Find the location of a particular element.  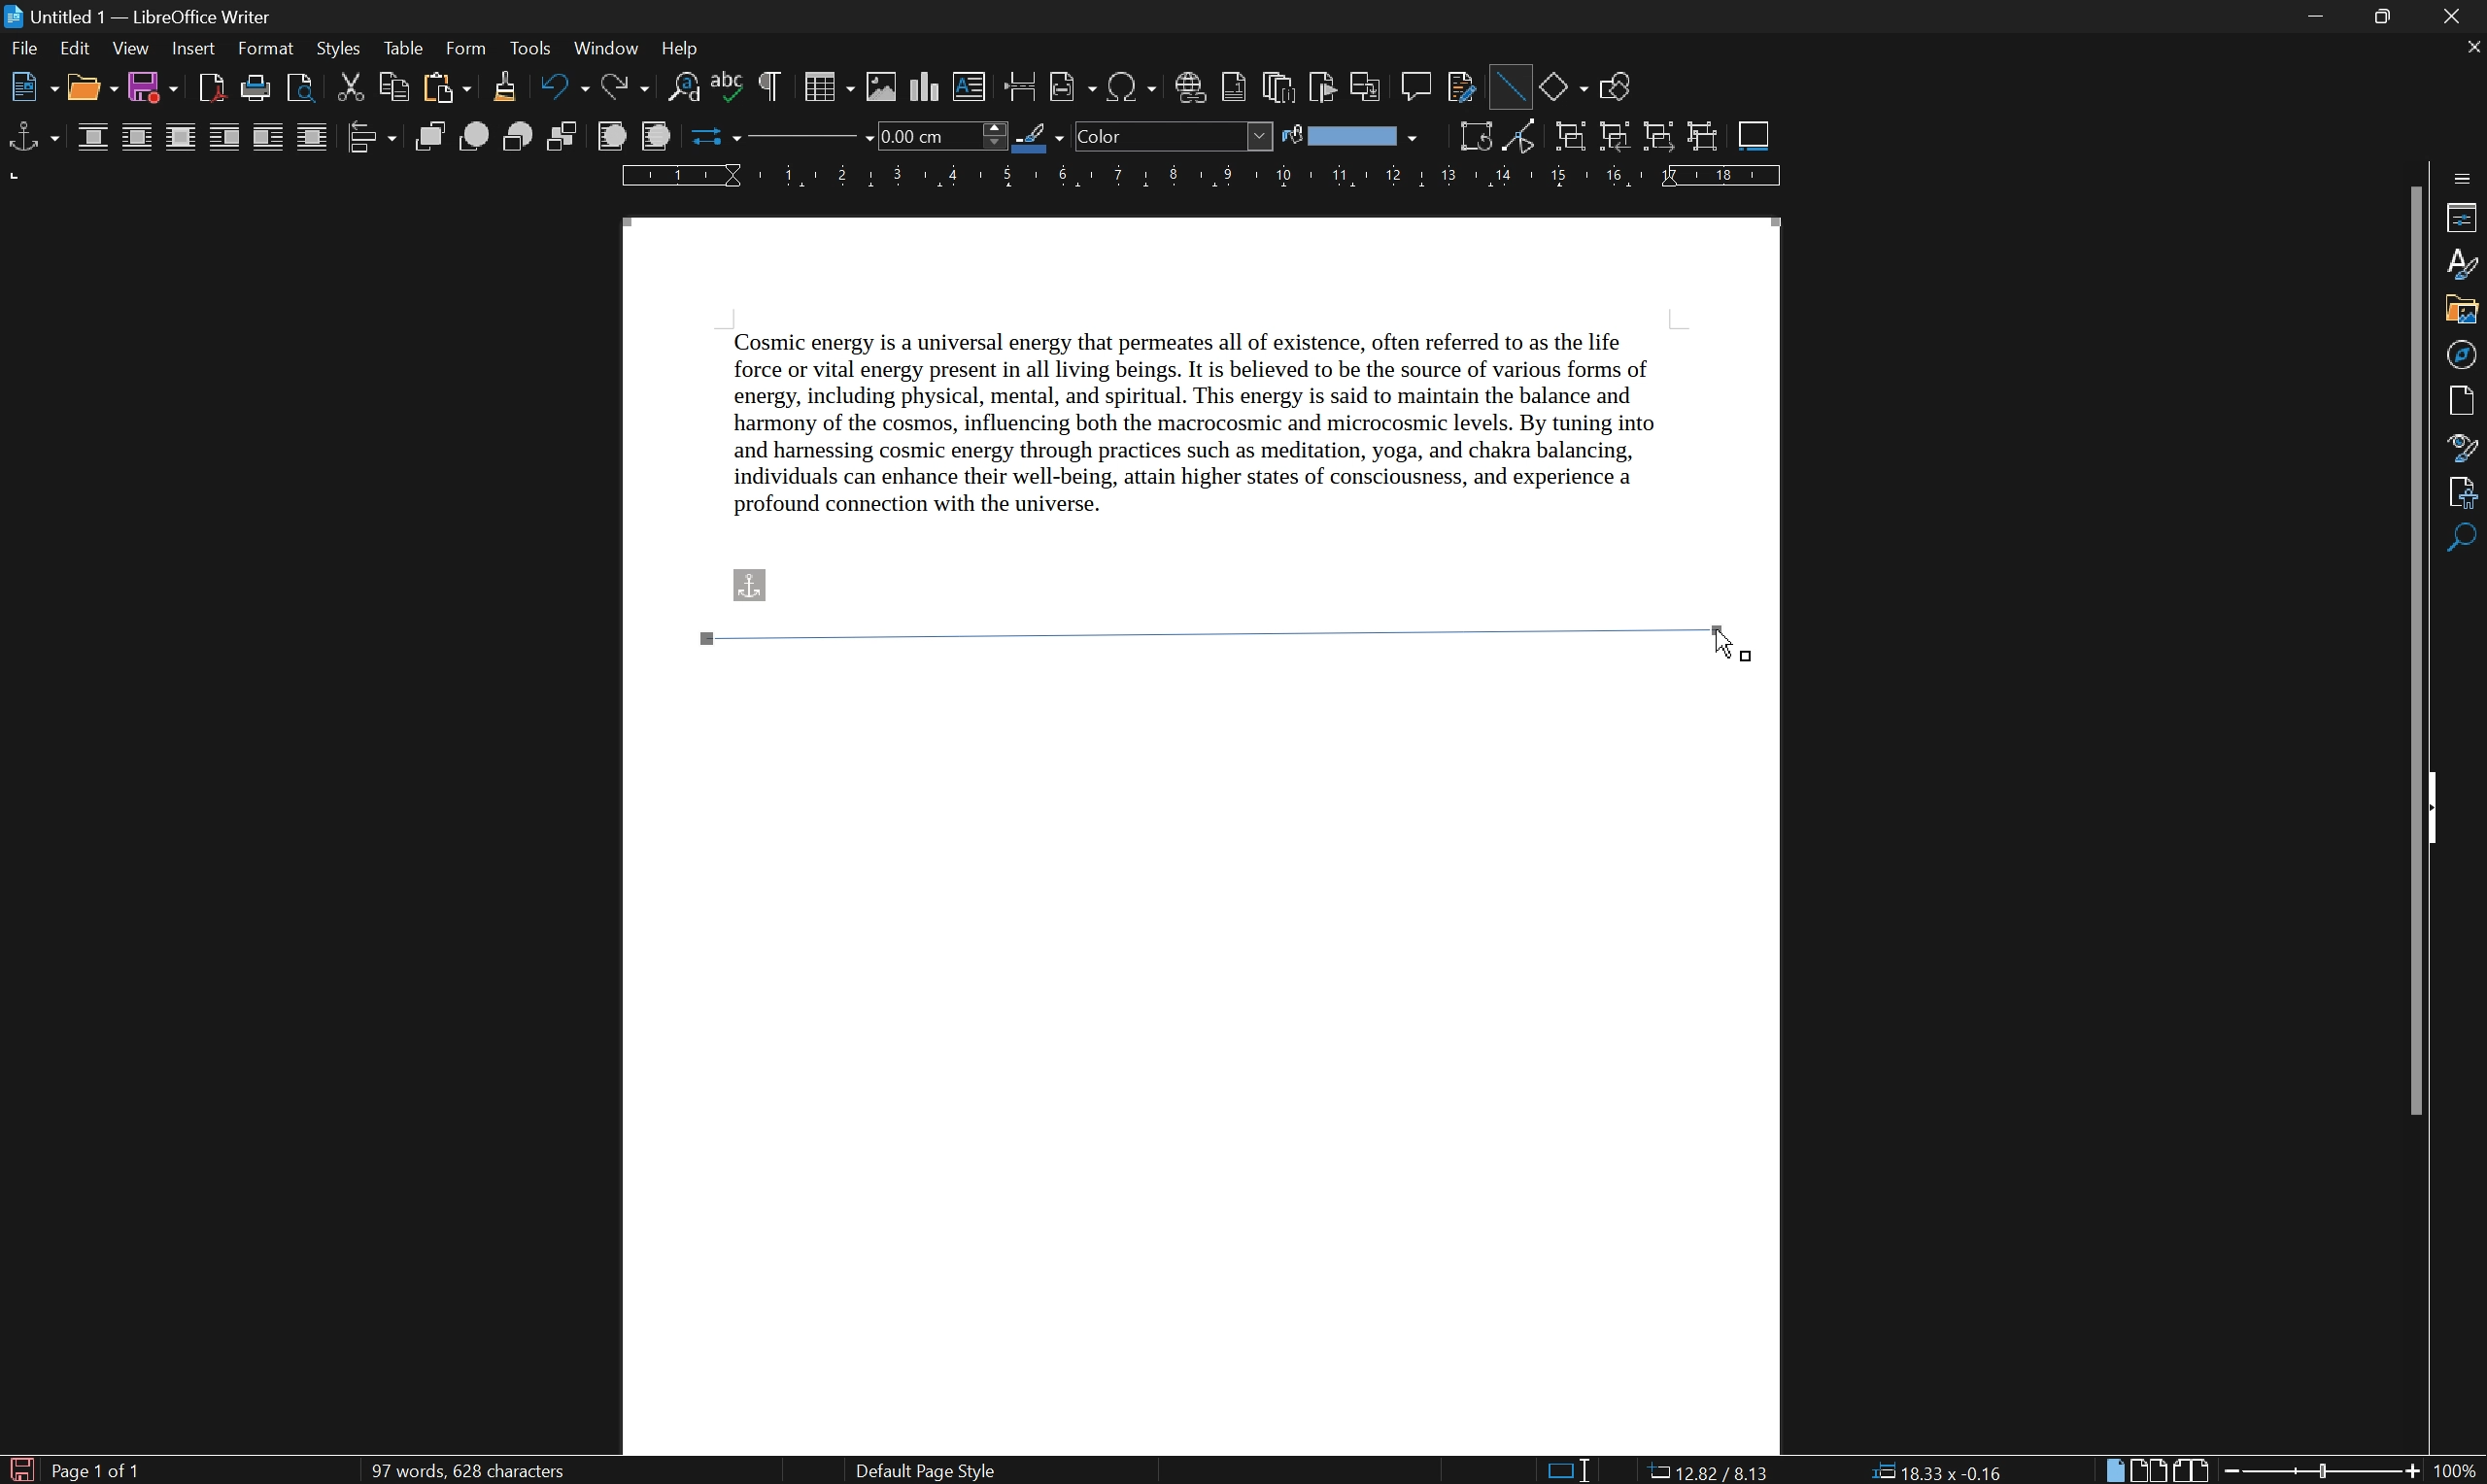

new is located at coordinates (33, 90).